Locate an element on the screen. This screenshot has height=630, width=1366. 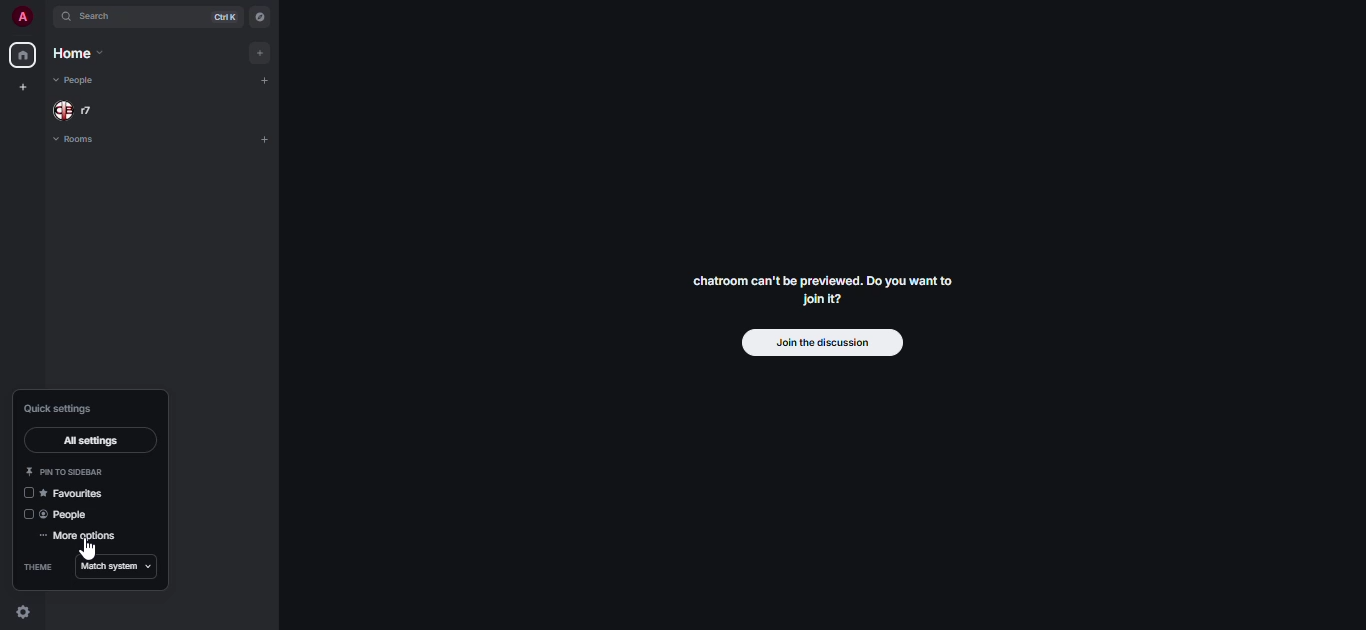
create myspace is located at coordinates (21, 86).